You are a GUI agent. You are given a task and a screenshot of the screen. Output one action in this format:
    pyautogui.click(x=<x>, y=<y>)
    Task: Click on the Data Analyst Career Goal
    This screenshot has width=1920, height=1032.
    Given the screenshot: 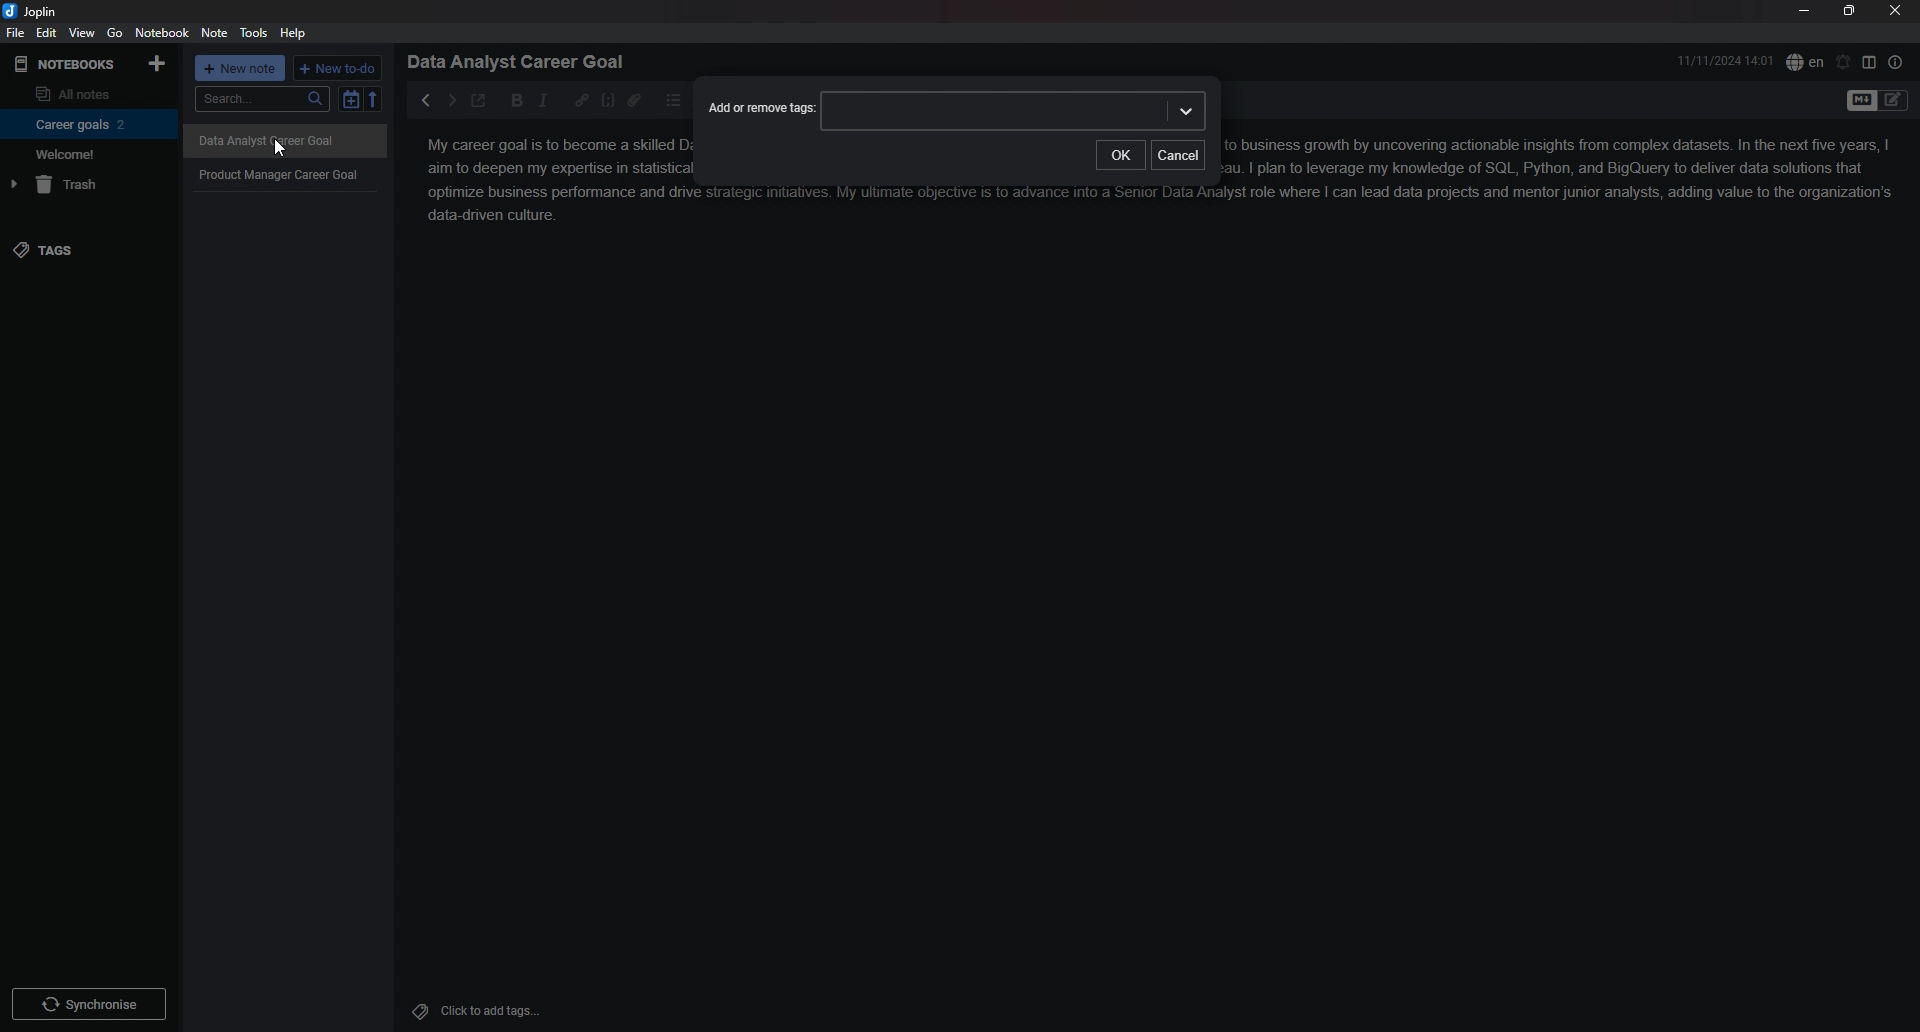 What is the action you would take?
    pyautogui.click(x=284, y=142)
    